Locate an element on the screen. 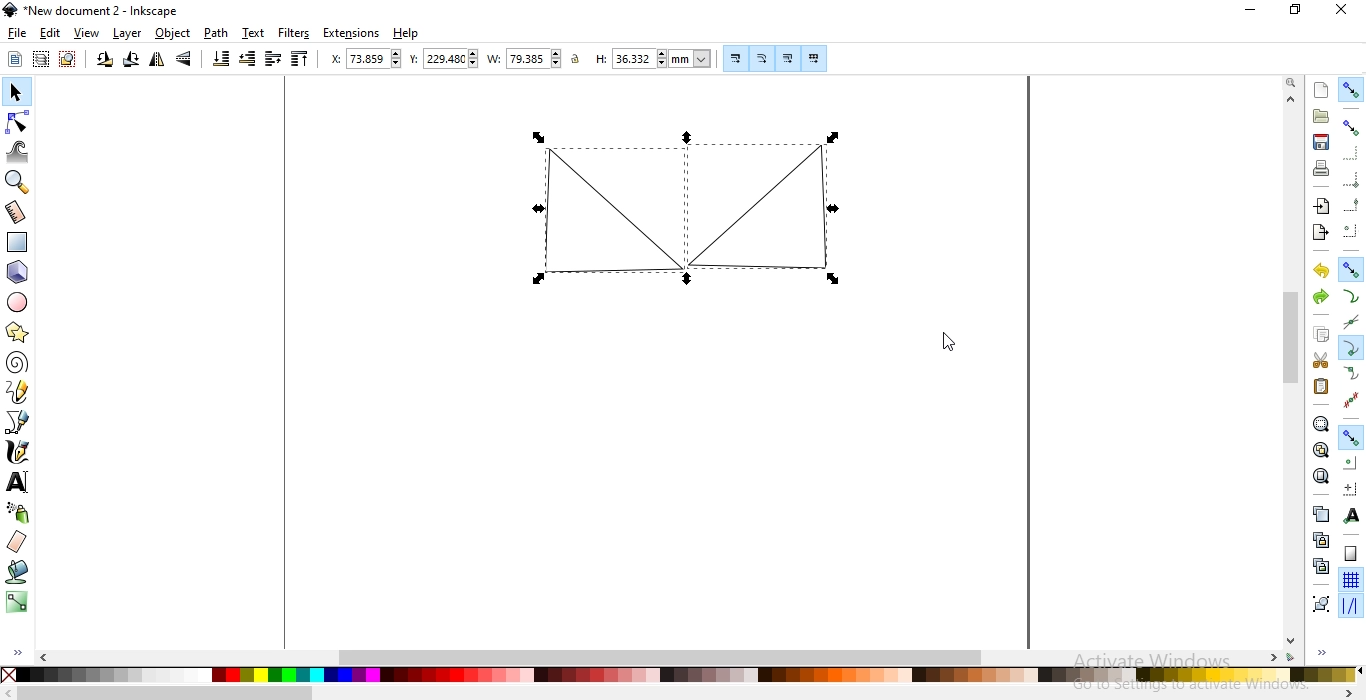  zoom to fit selection in window is located at coordinates (1321, 424).